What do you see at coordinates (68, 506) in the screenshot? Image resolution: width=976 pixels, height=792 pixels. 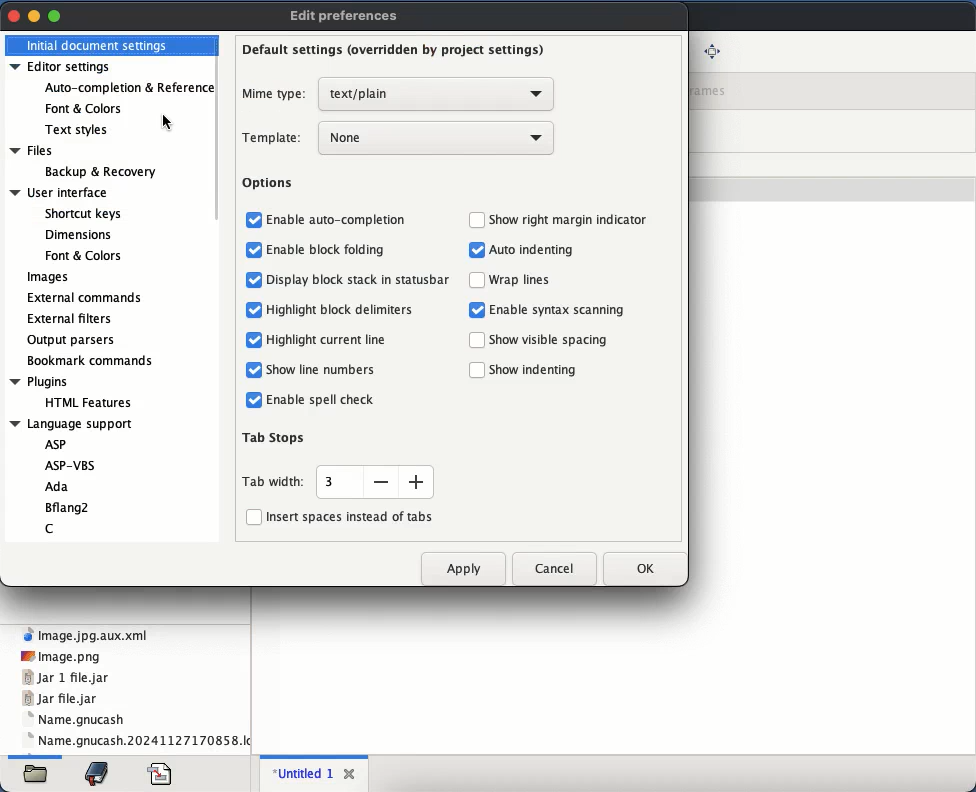 I see `Bflang2` at bounding box center [68, 506].